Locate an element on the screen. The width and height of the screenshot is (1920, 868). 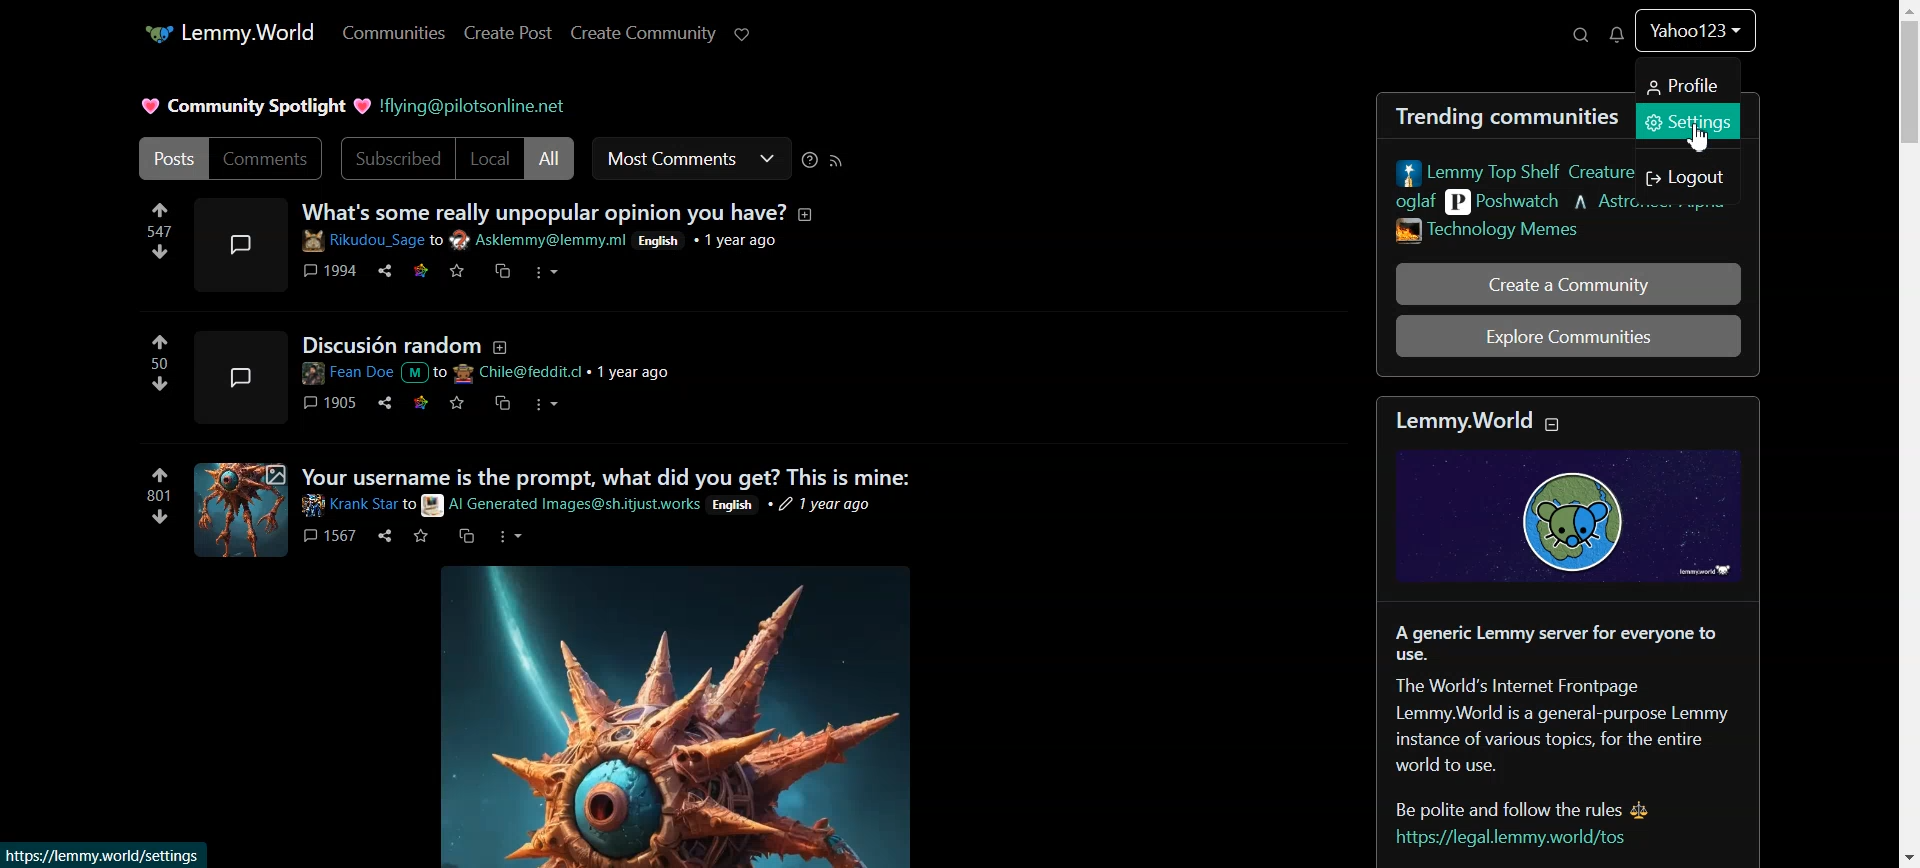
Profile is located at coordinates (1689, 84).